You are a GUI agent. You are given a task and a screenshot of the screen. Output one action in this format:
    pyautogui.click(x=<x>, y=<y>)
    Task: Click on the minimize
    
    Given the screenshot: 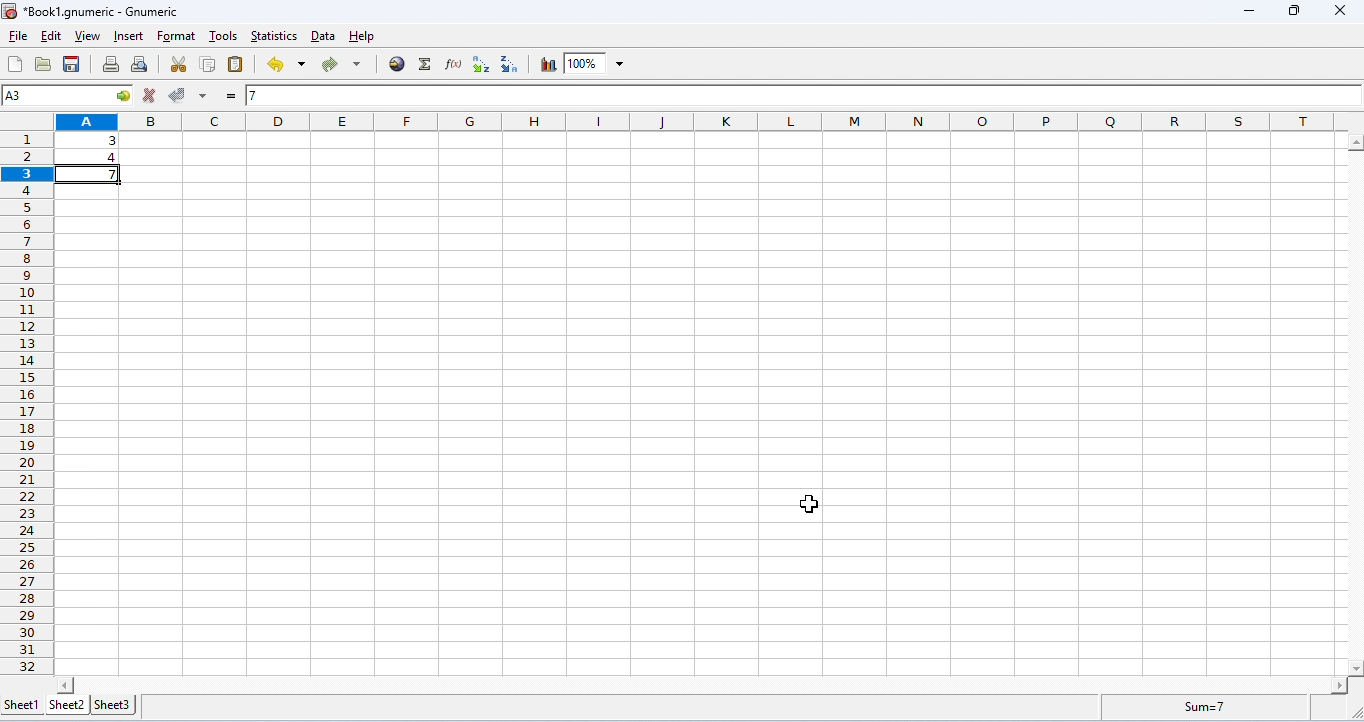 What is the action you would take?
    pyautogui.click(x=1249, y=13)
    